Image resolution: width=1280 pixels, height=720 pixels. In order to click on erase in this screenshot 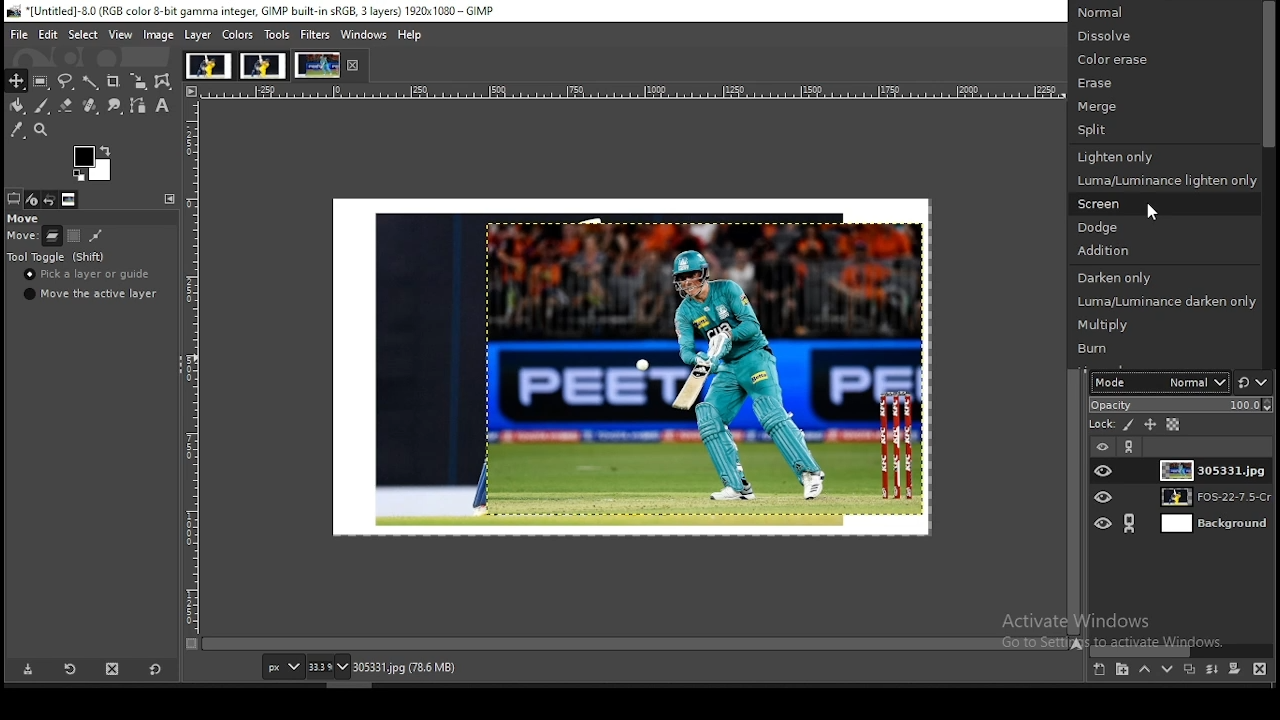, I will do `click(1166, 86)`.